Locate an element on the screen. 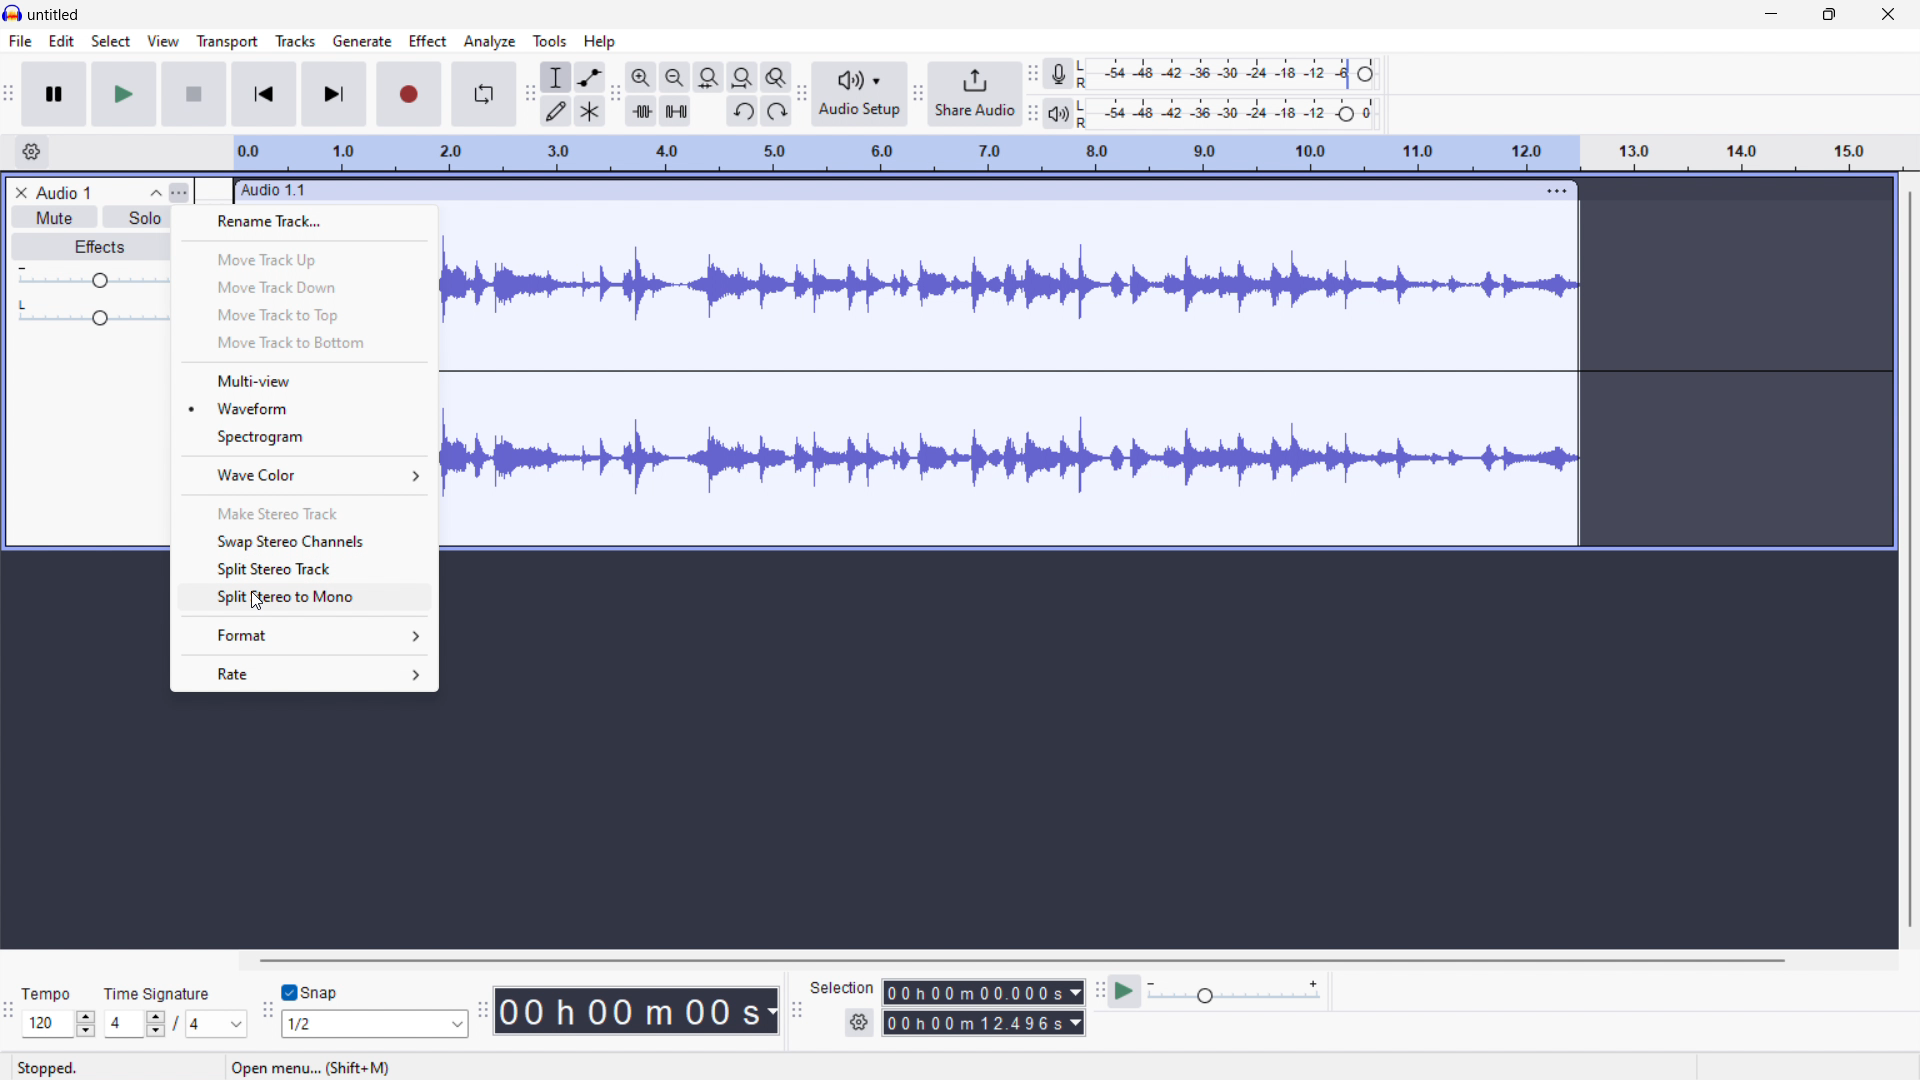 Image resolution: width=1920 pixels, height=1080 pixels. multi tool is located at coordinates (591, 111).